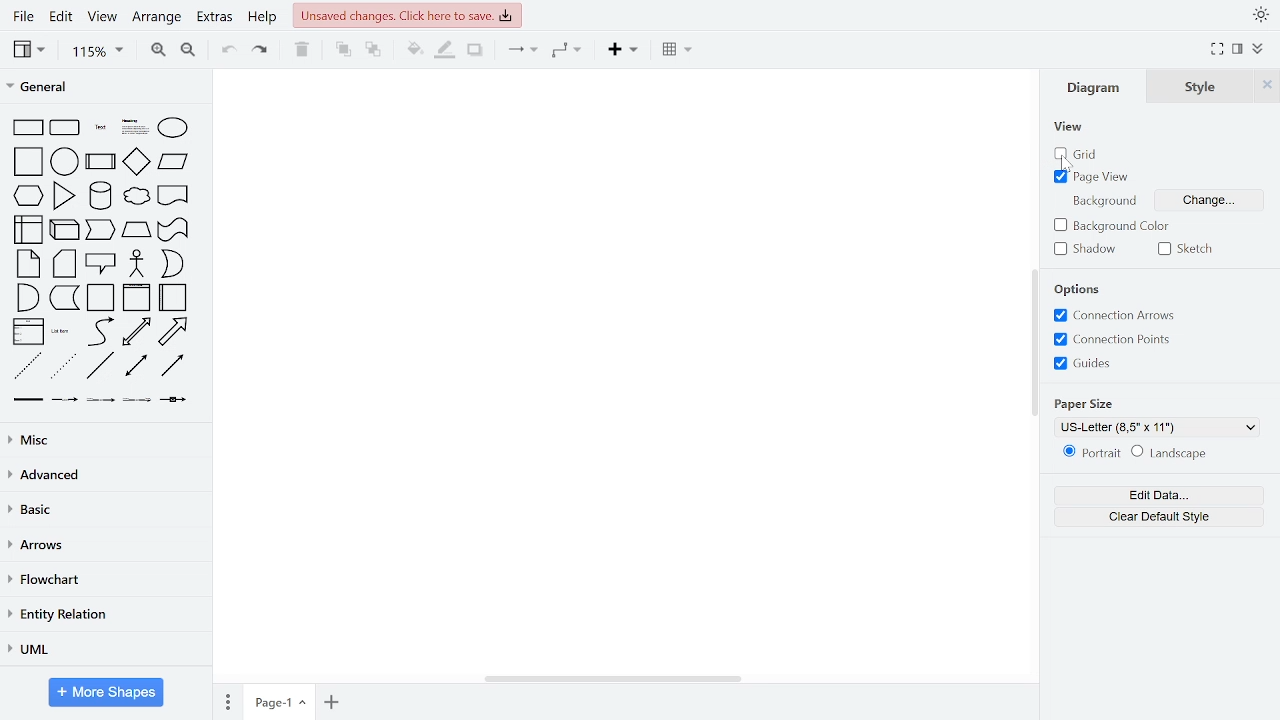  Describe the element at coordinates (101, 474) in the screenshot. I see `advanced` at that location.